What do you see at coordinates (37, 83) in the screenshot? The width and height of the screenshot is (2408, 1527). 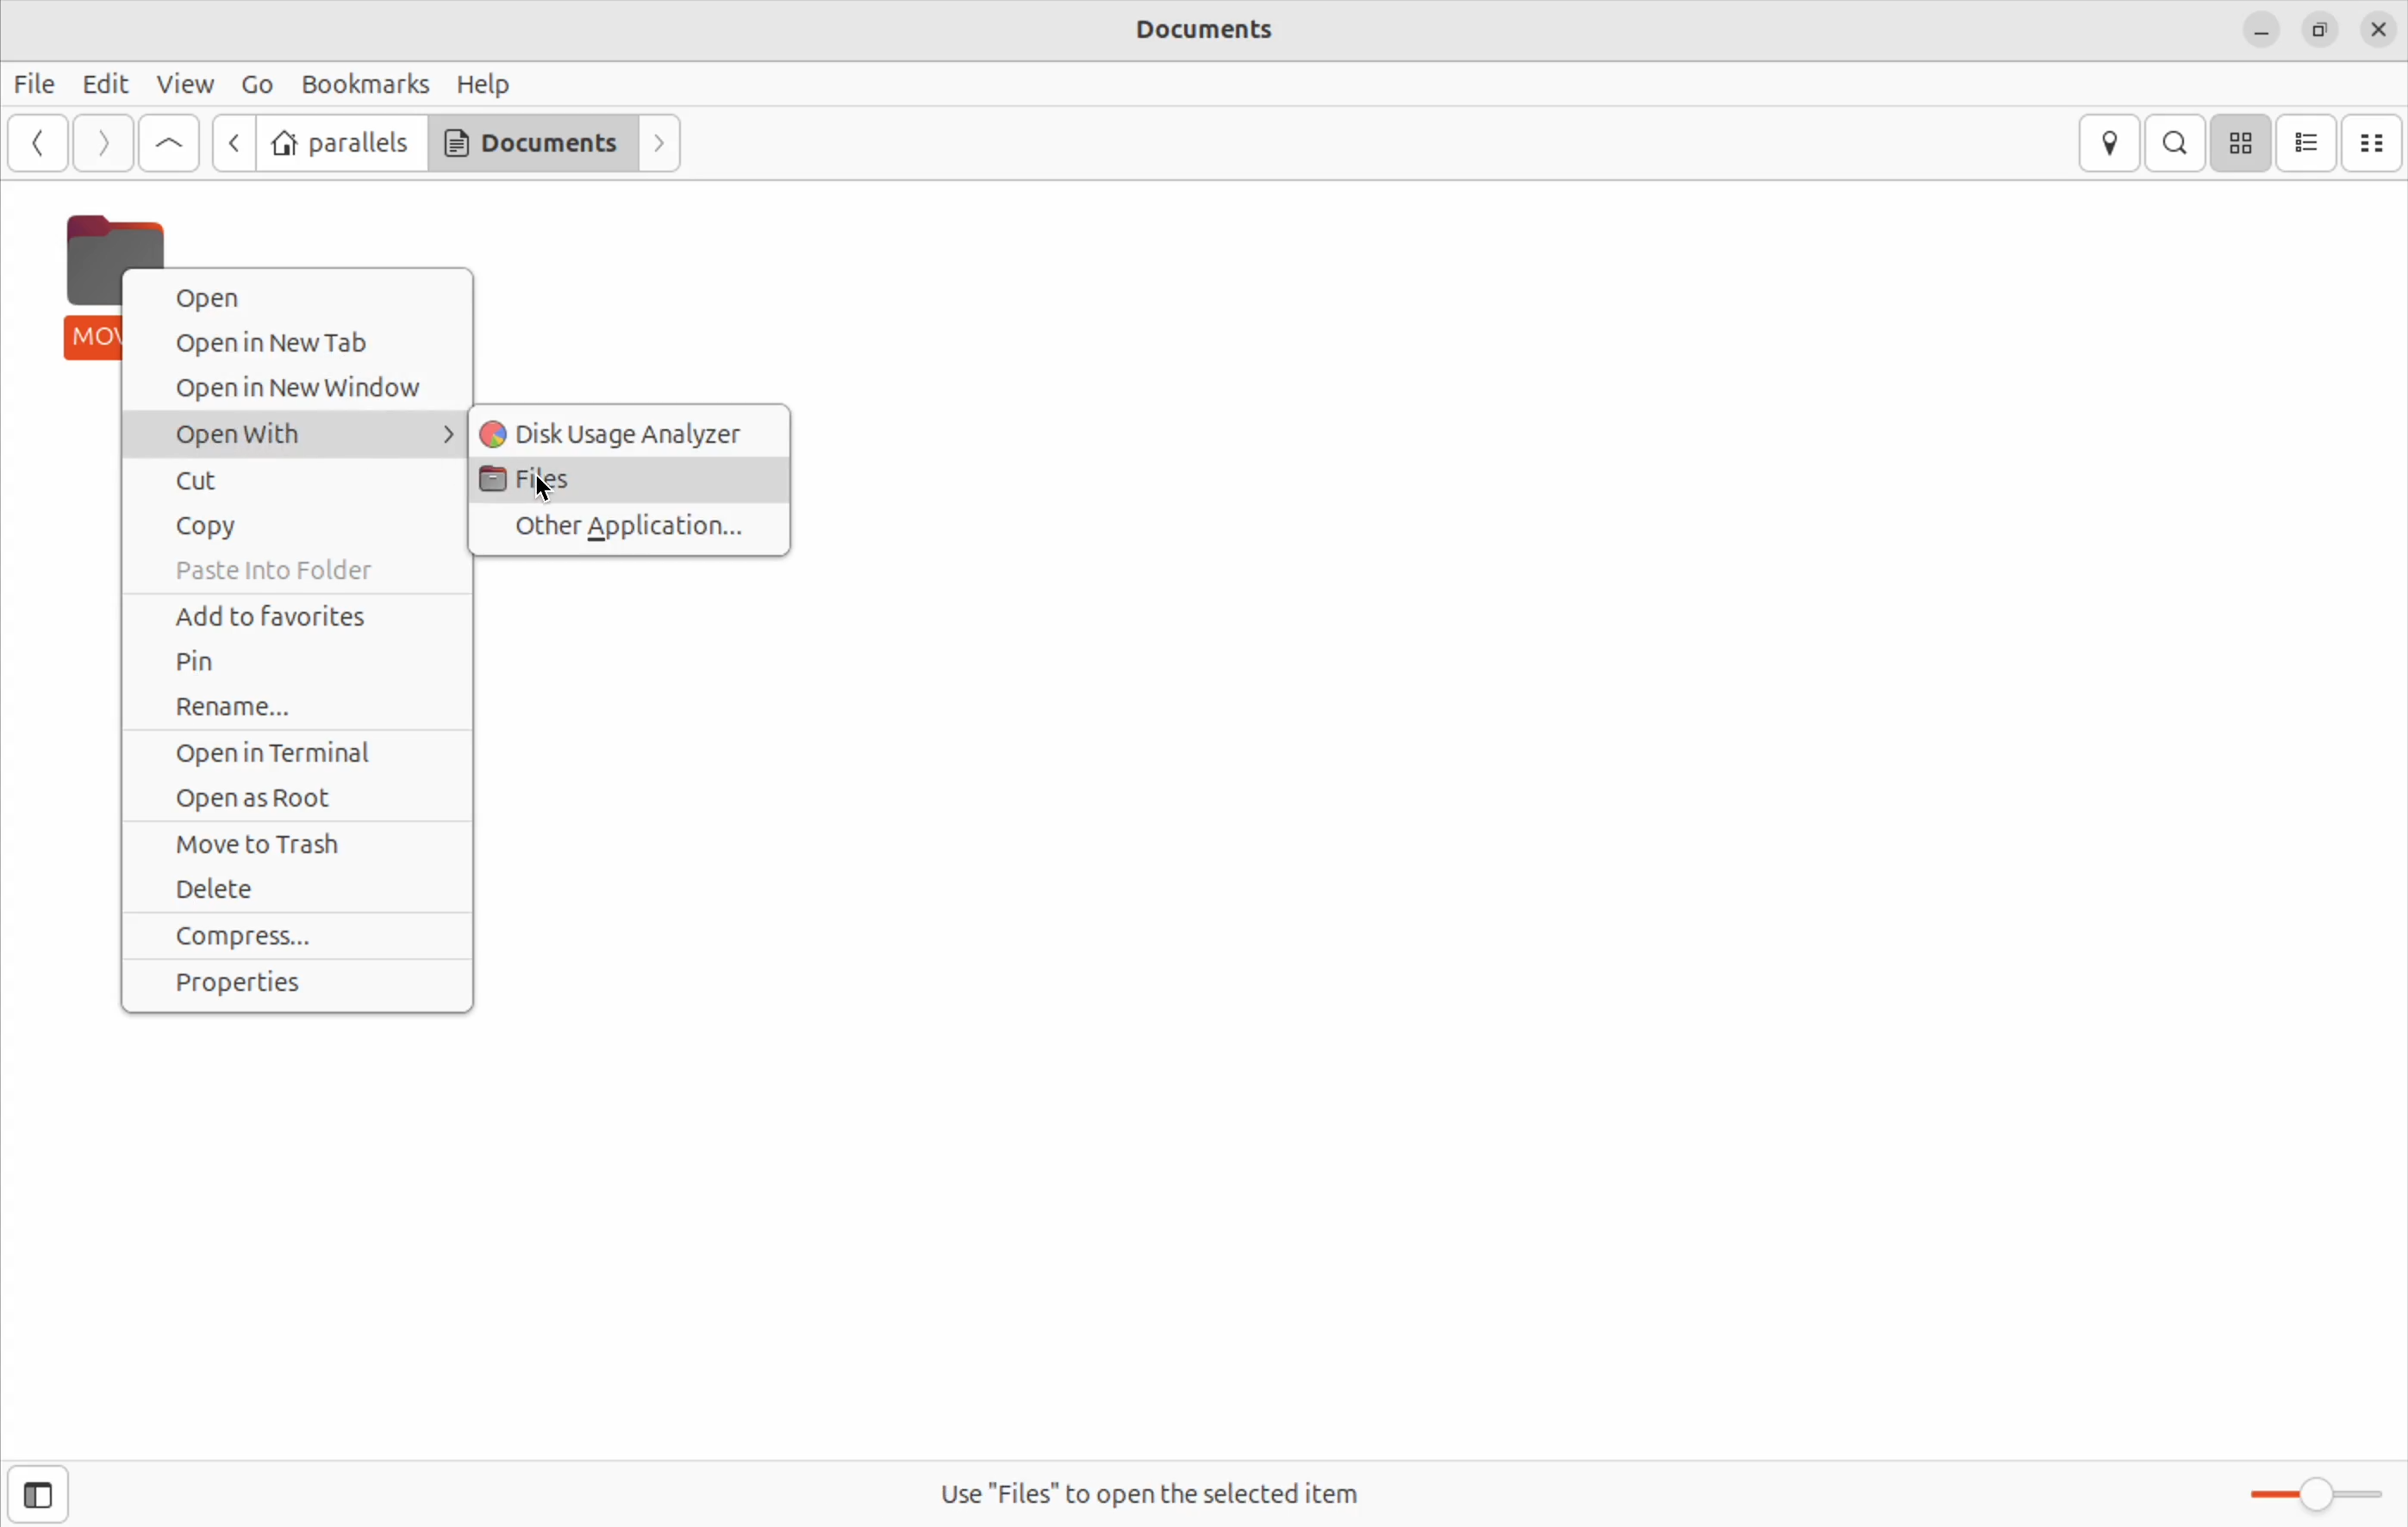 I see `File` at bounding box center [37, 83].